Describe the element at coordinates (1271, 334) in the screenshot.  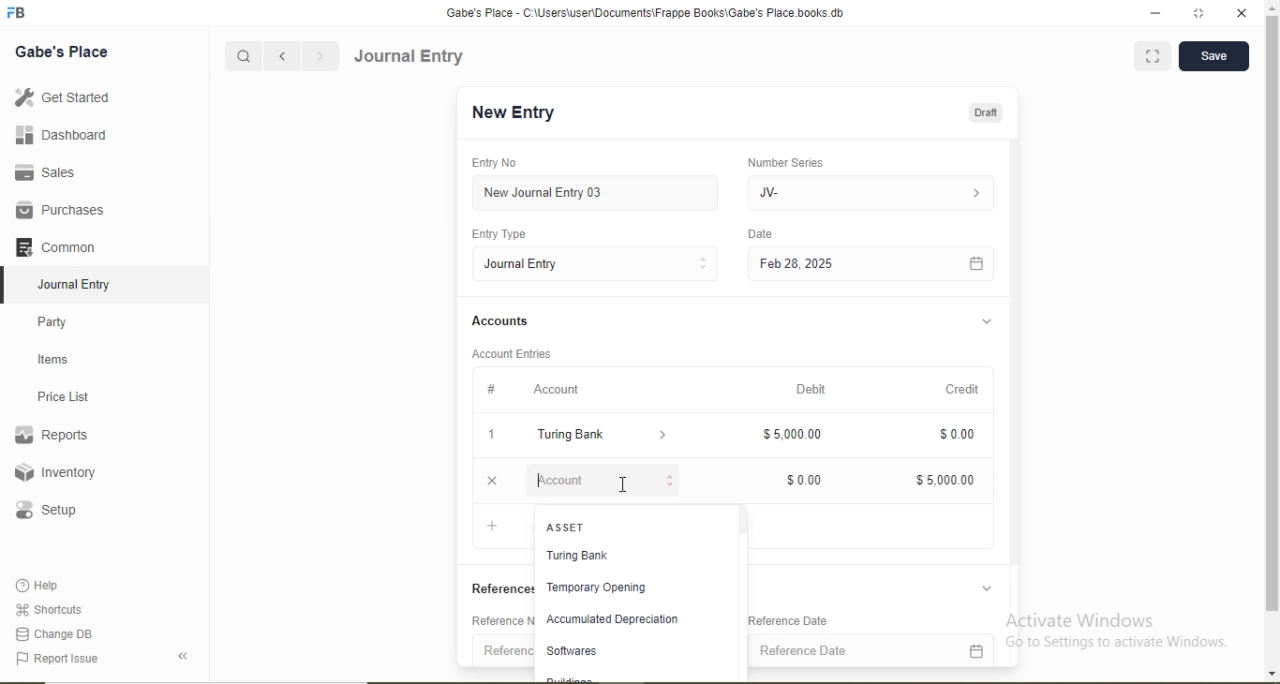
I see `scroll bar` at that location.